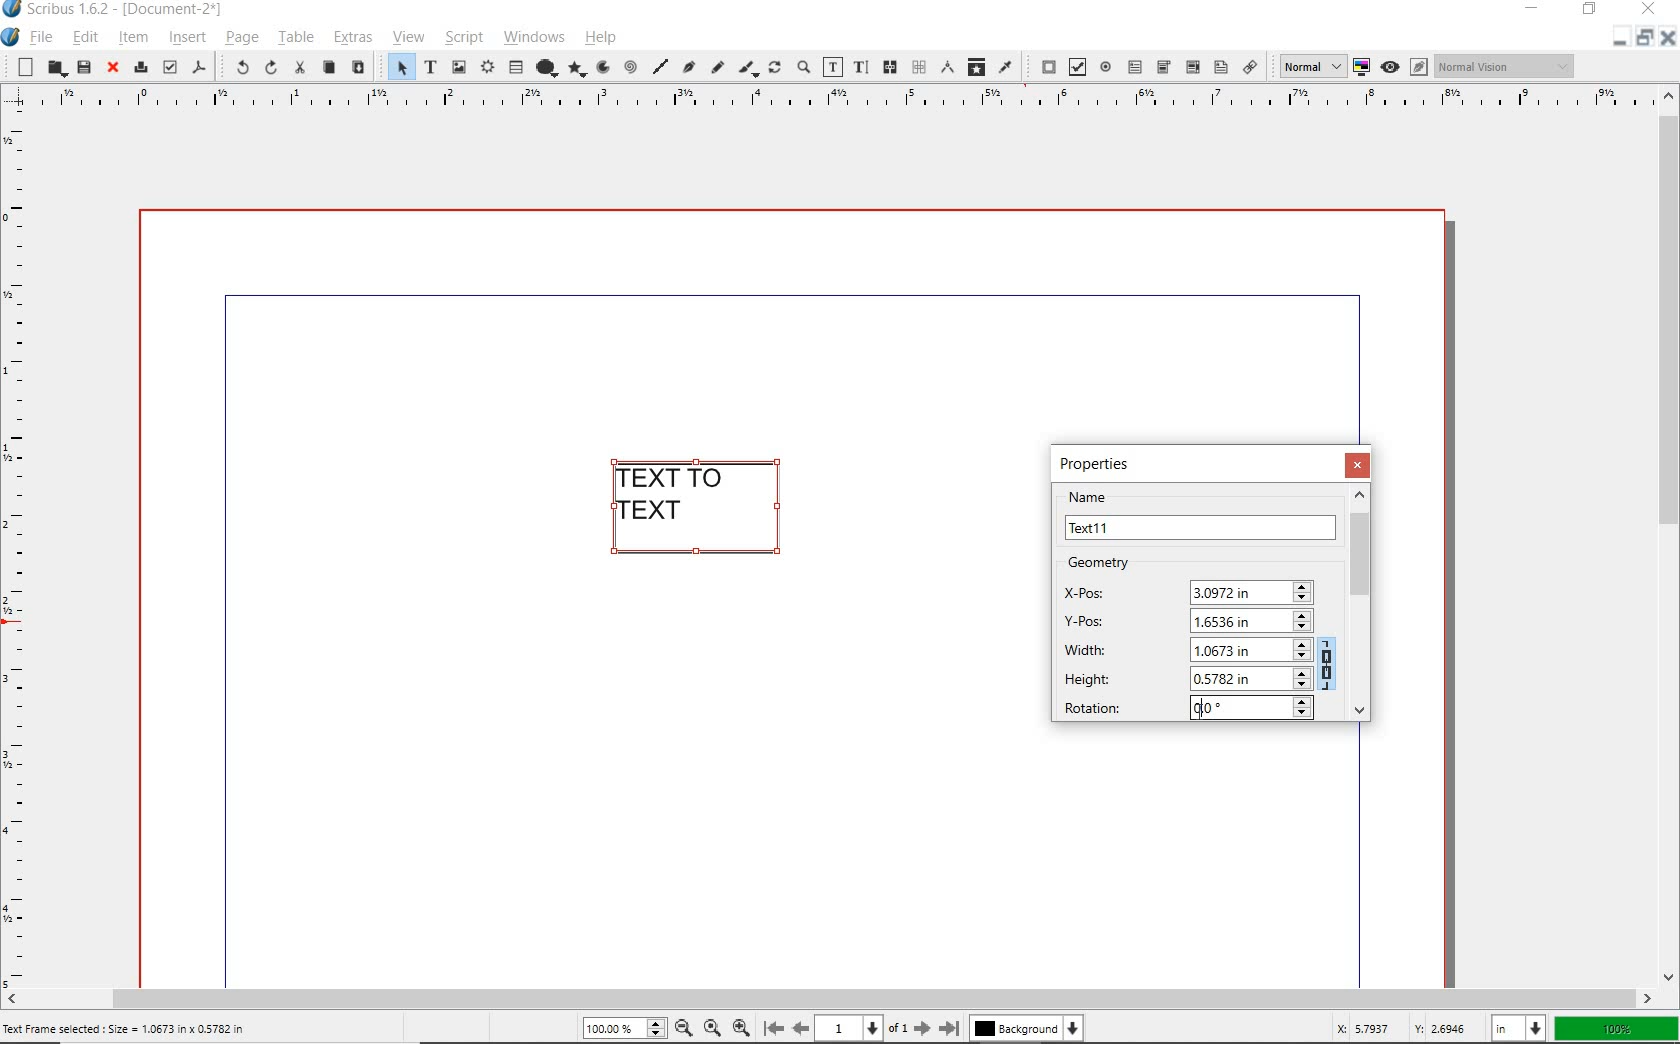  Describe the element at coordinates (803, 69) in the screenshot. I see `zoom in or zoom out` at that location.